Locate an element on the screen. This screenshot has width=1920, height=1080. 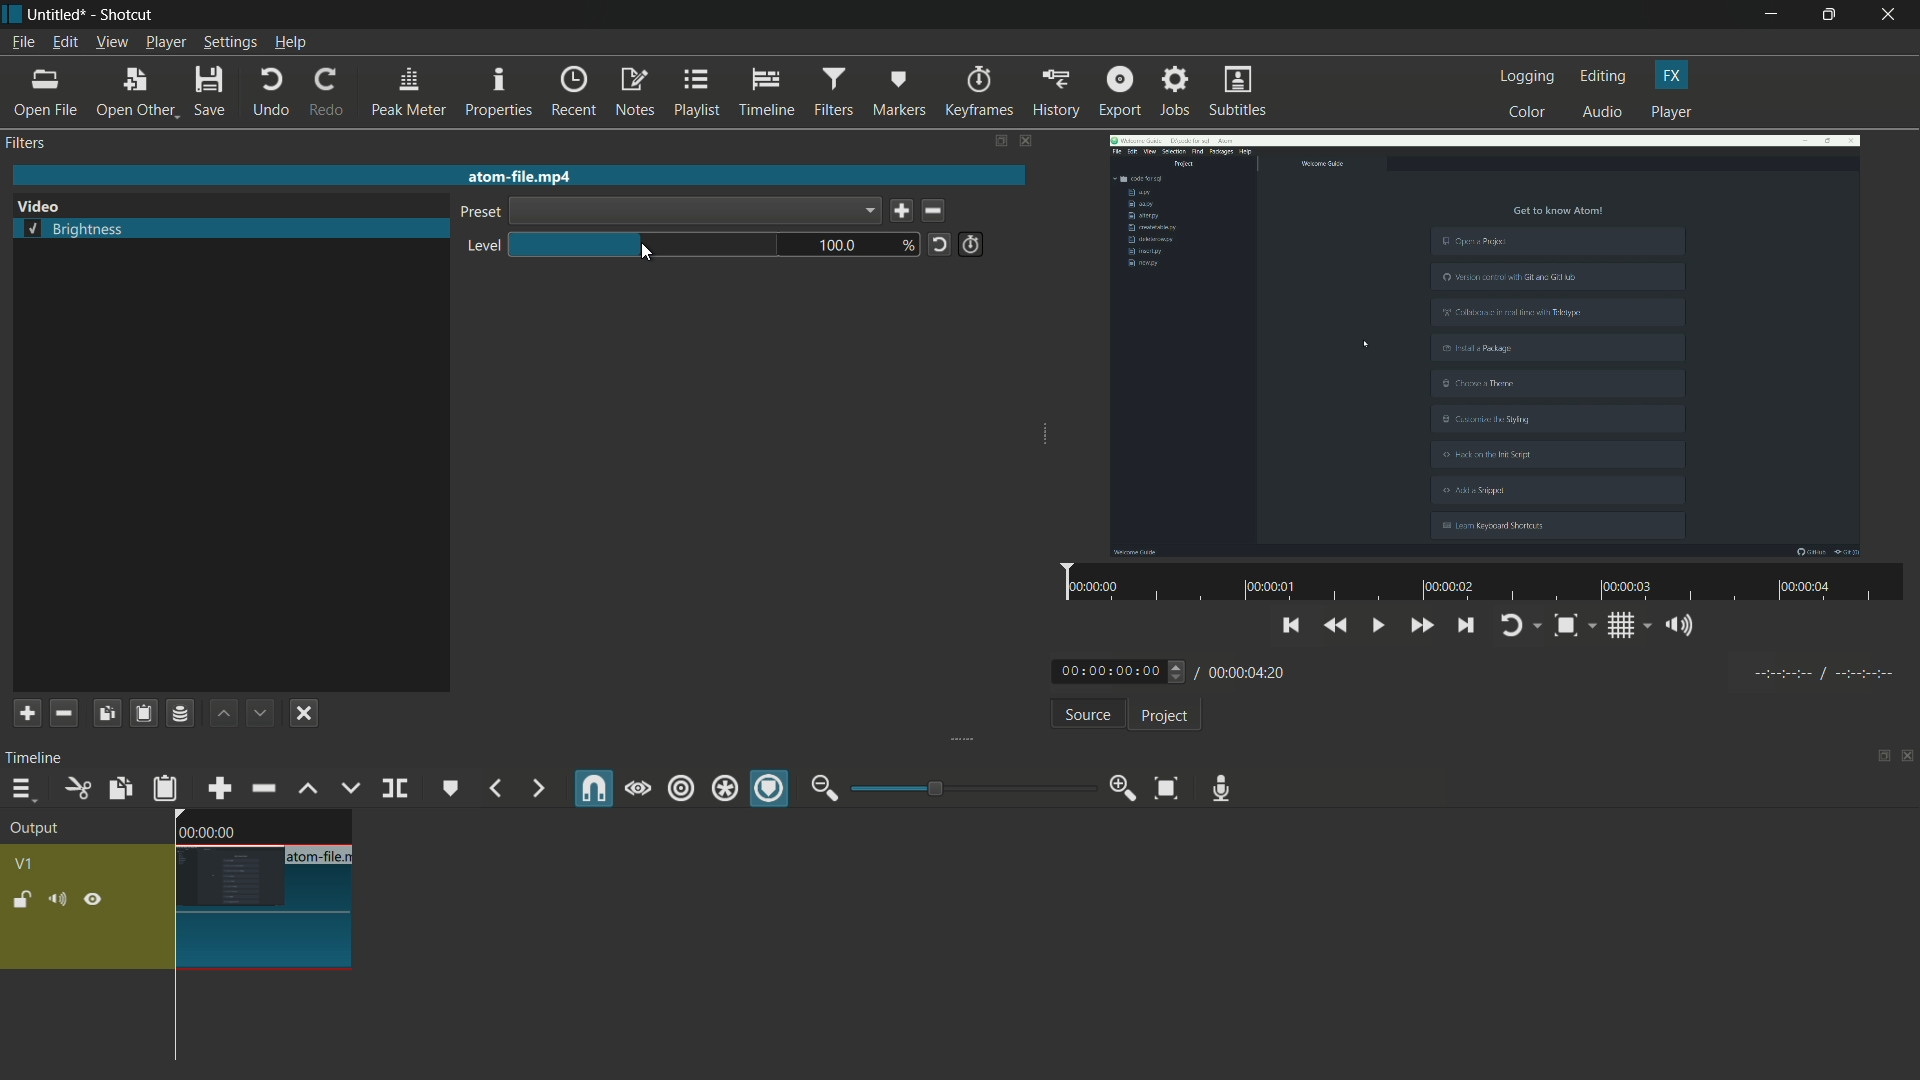
color is located at coordinates (1528, 111).